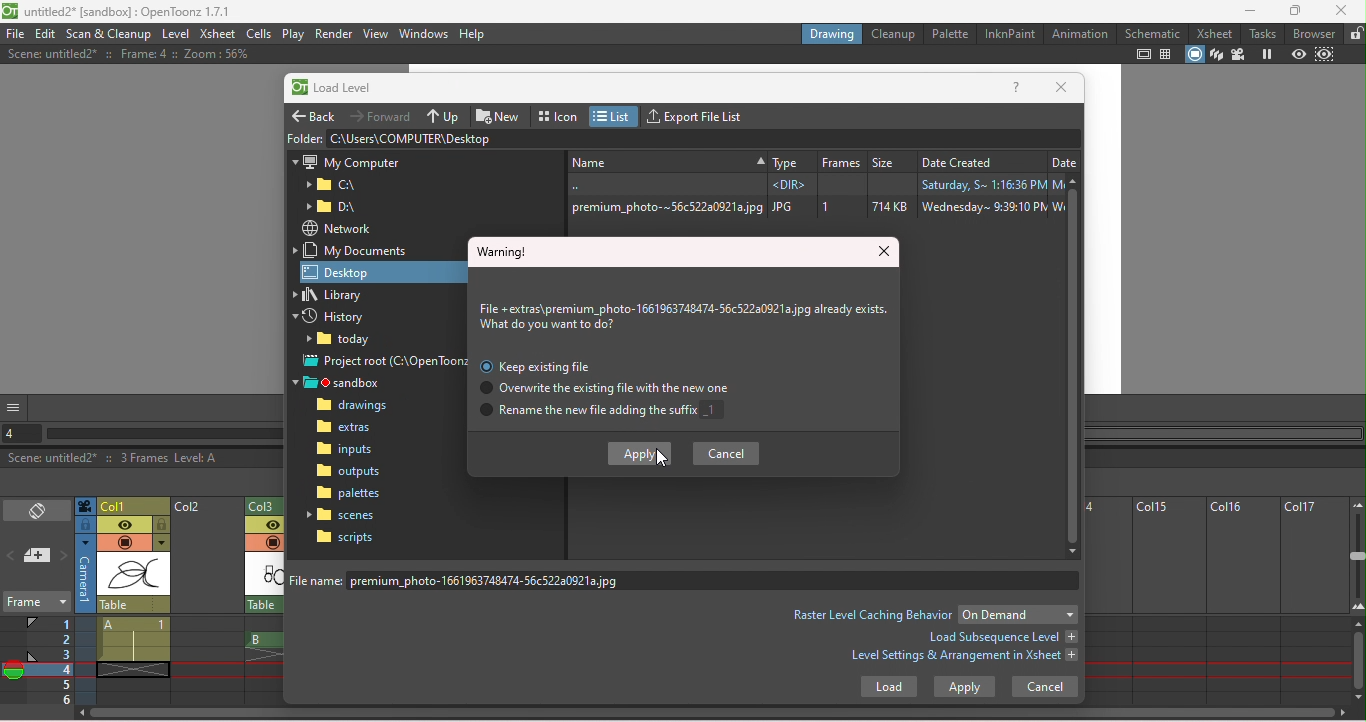 The image size is (1366, 722). I want to click on Sandbox, so click(344, 383).